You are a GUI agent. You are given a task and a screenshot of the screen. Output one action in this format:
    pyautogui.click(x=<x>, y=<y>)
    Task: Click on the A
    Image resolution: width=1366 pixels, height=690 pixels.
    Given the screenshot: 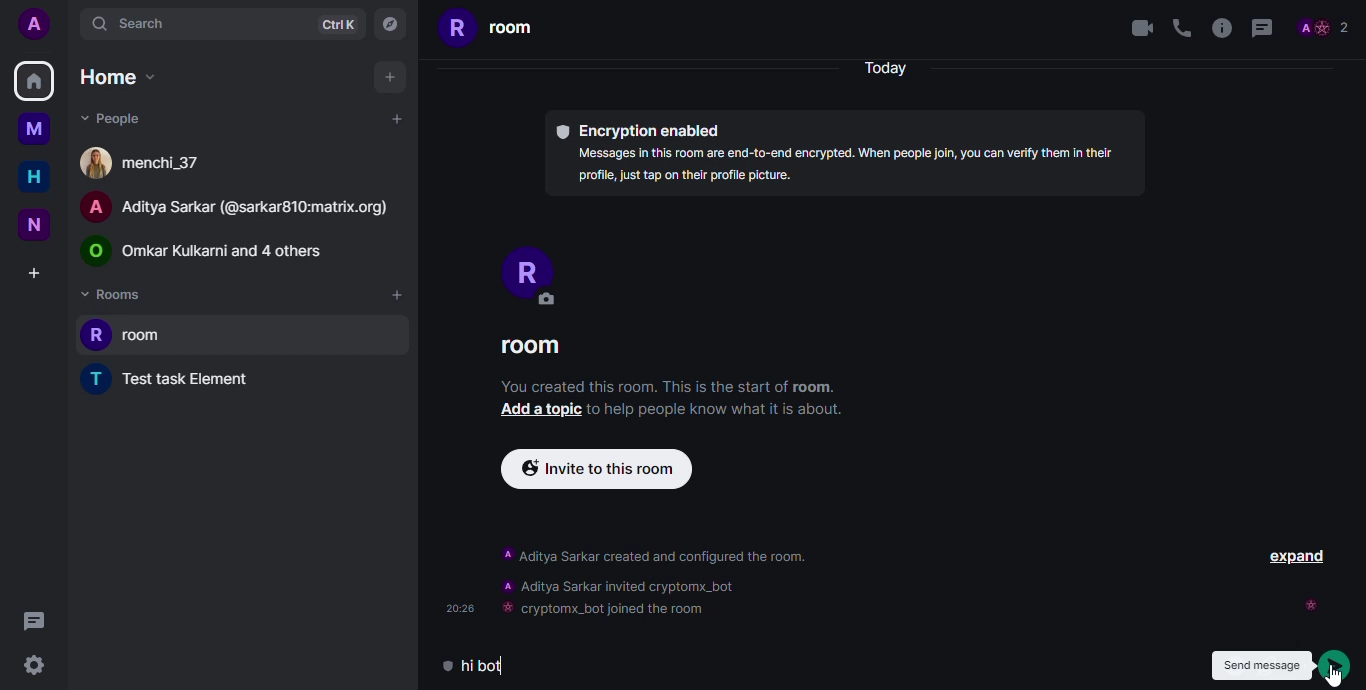 What is the action you would take?
    pyautogui.click(x=94, y=205)
    